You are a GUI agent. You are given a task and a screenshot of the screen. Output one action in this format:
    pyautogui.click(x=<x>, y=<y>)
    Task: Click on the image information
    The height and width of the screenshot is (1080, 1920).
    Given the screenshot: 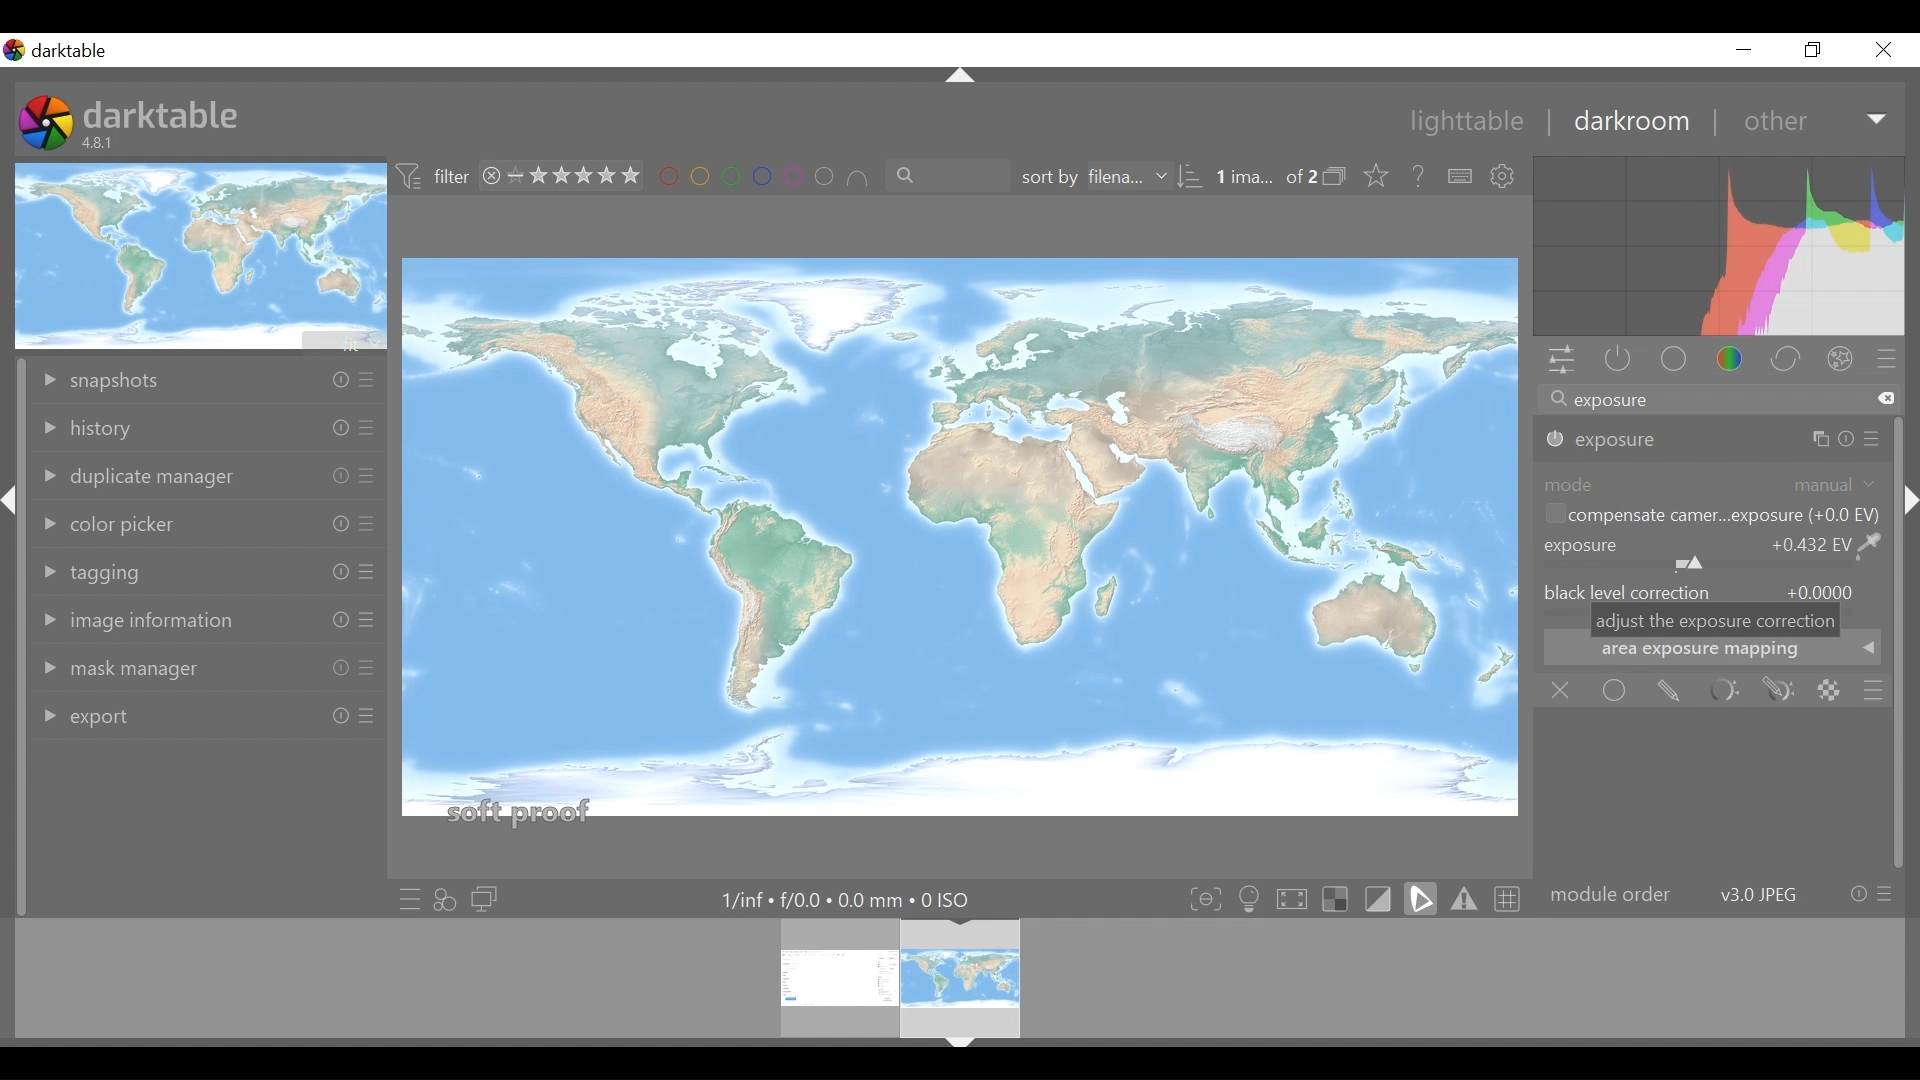 What is the action you would take?
    pyautogui.click(x=146, y=618)
    